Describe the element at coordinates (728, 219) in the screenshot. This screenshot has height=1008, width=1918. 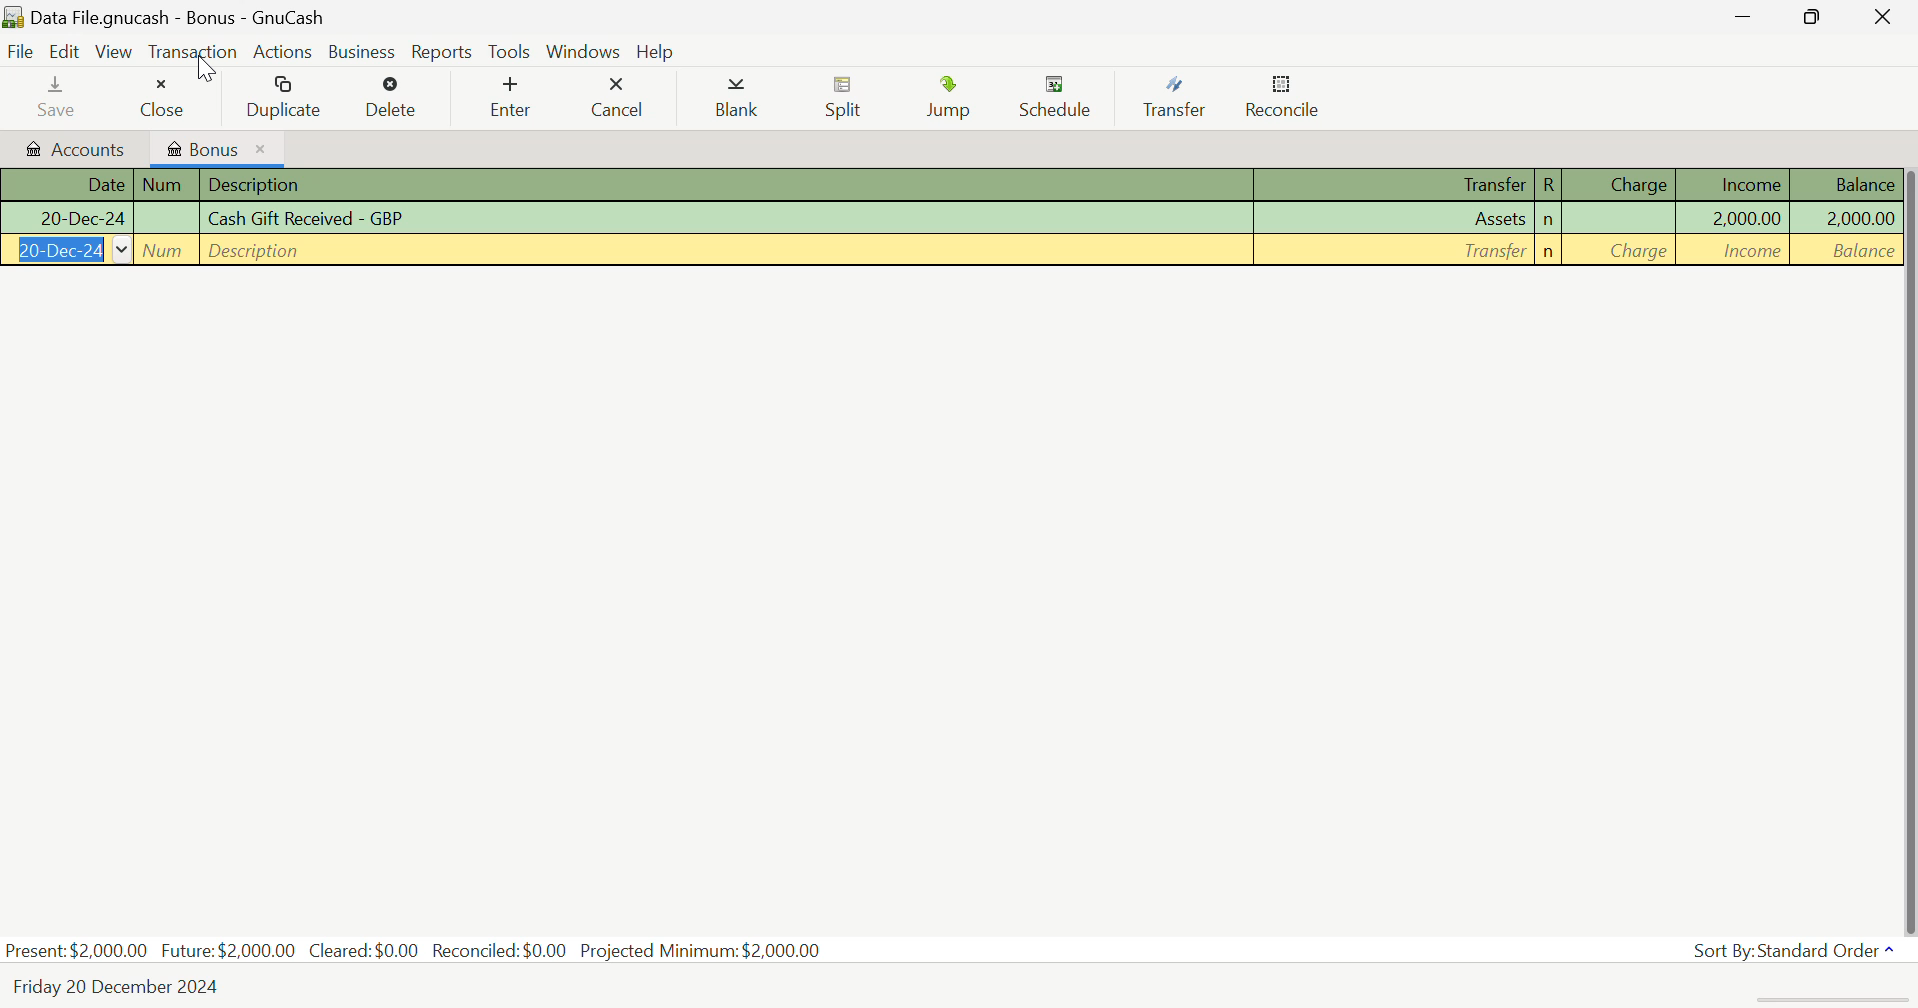
I see `Cash Received` at that location.